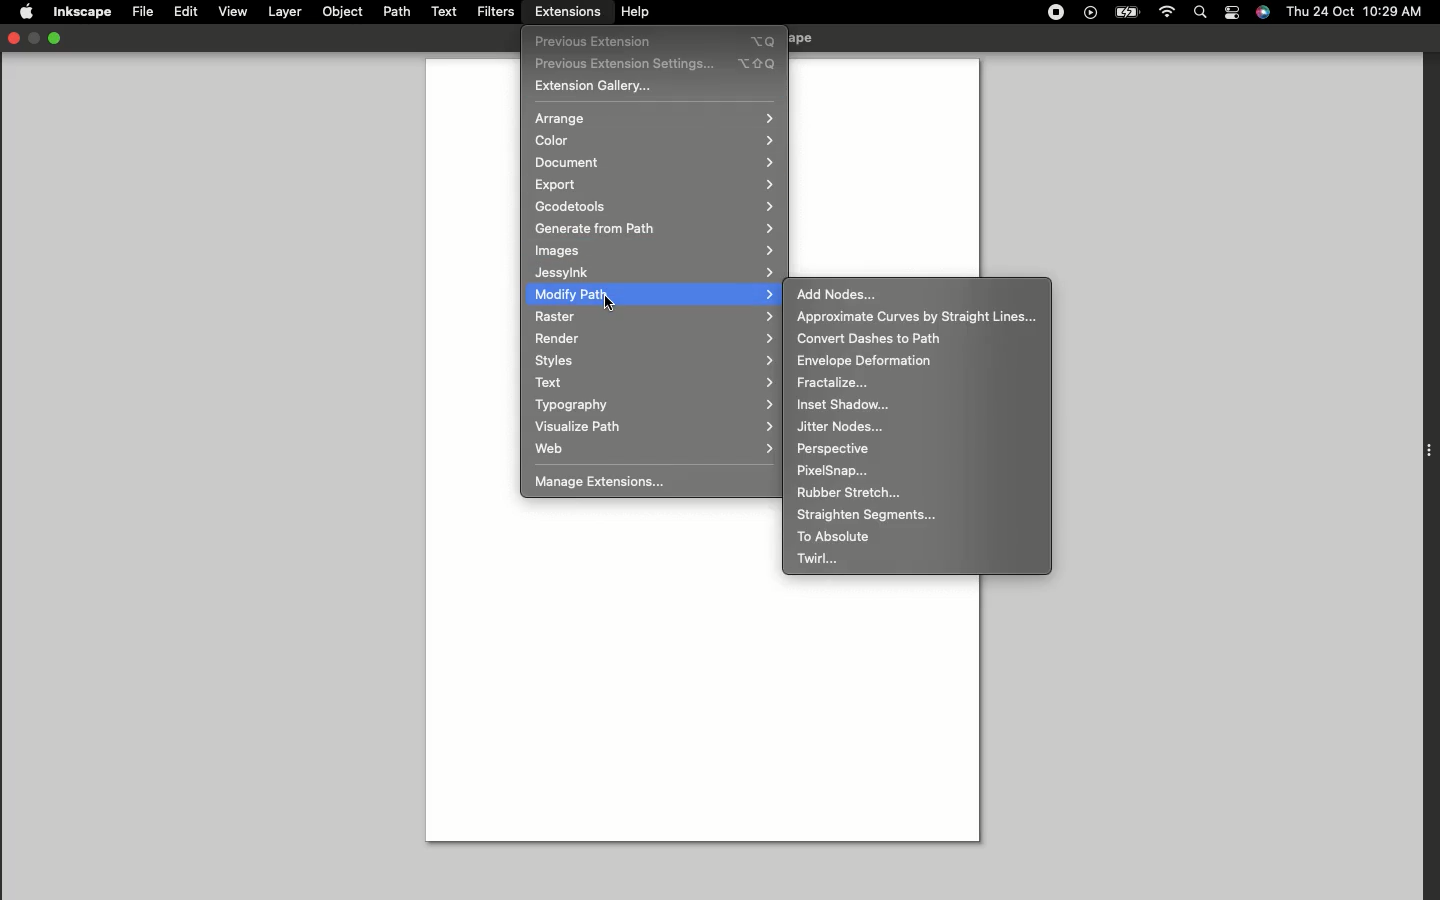 The width and height of the screenshot is (1440, 900). I want to click on Rubber stretch, so click(857, 492).